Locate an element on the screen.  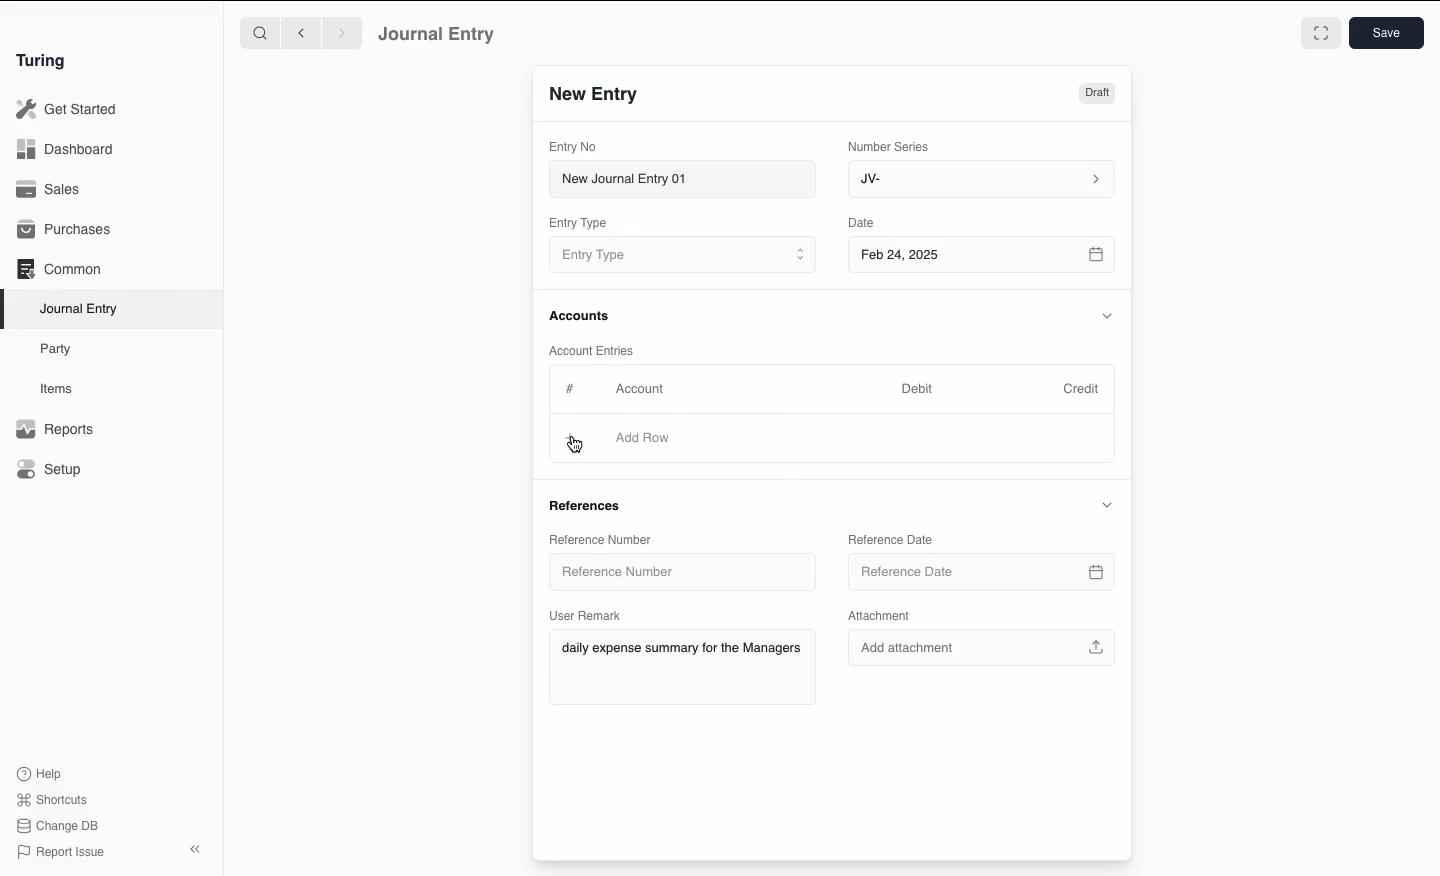
Report Issue is located at coordinates (63, 853).